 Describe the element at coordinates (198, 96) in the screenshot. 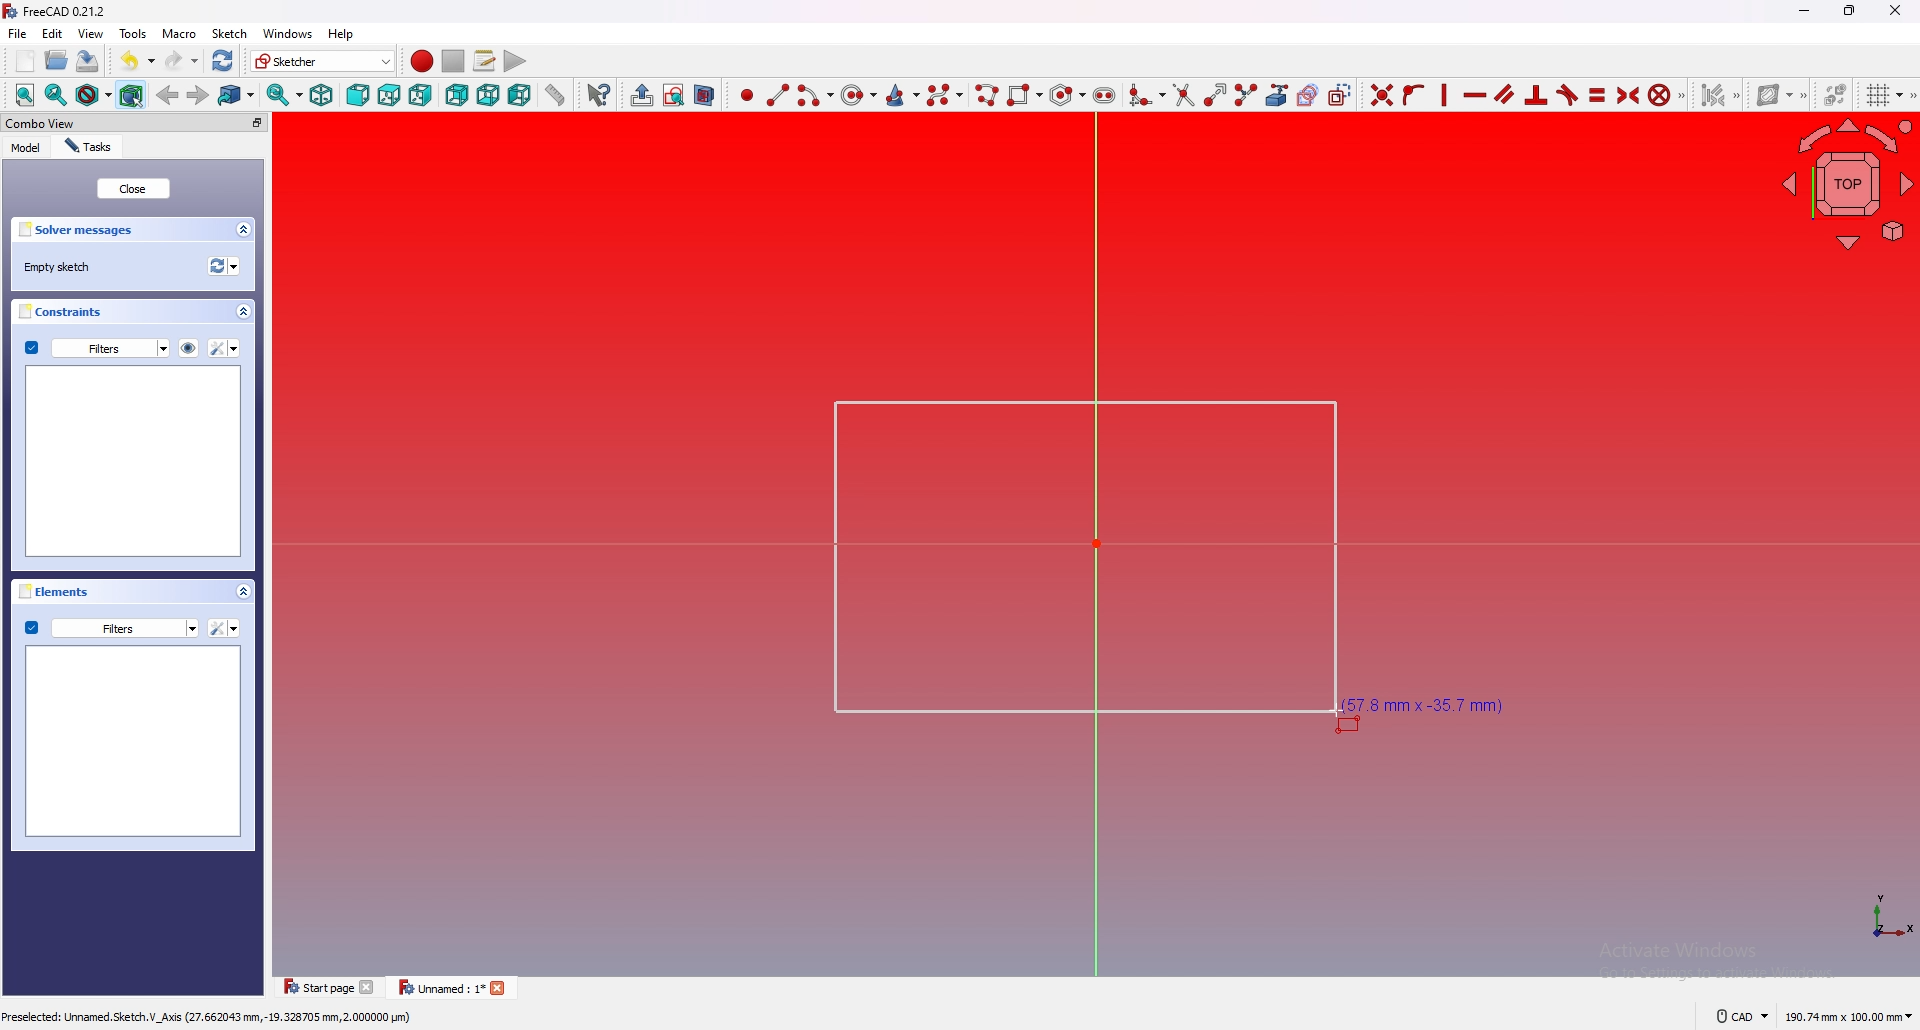

I see `forward` at that location.